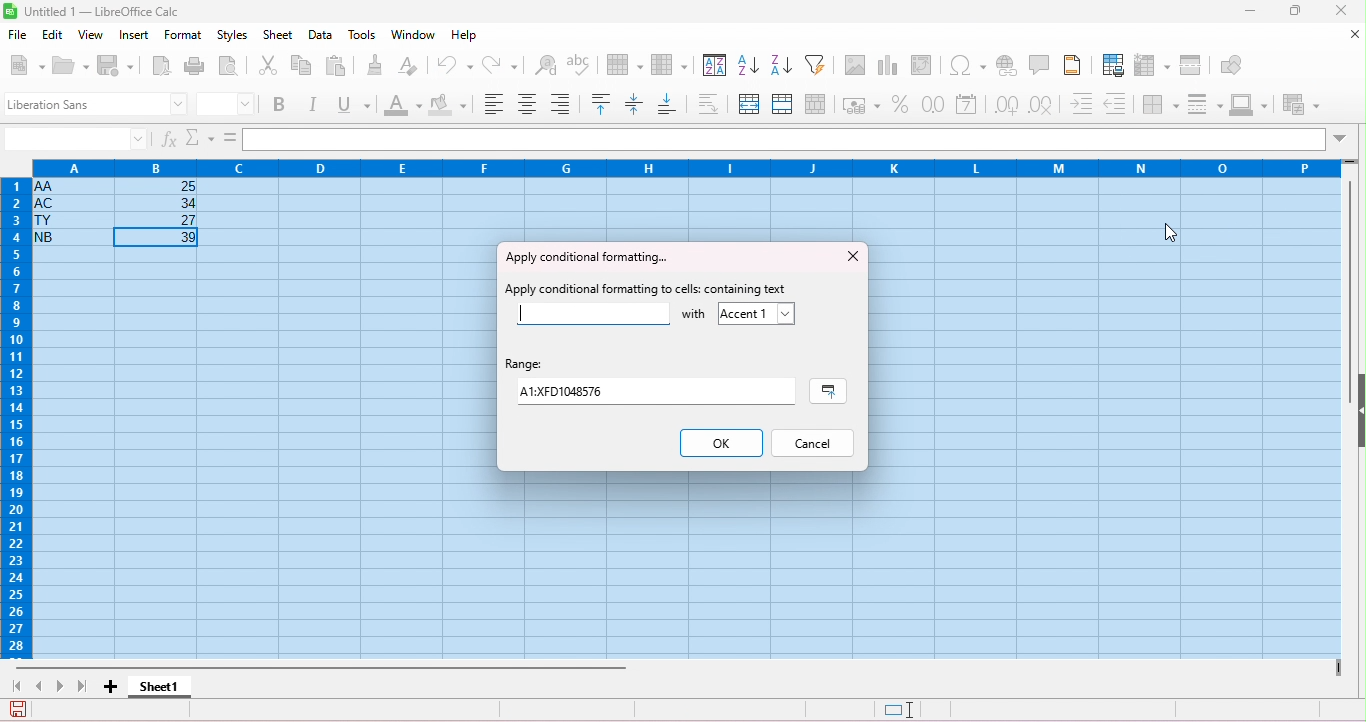 The width and height of the screenshot is (1366, 722). What do you see at coordinates (1341, 10) in the screenshot?
I see `close` at bounding box center [1341, 10].